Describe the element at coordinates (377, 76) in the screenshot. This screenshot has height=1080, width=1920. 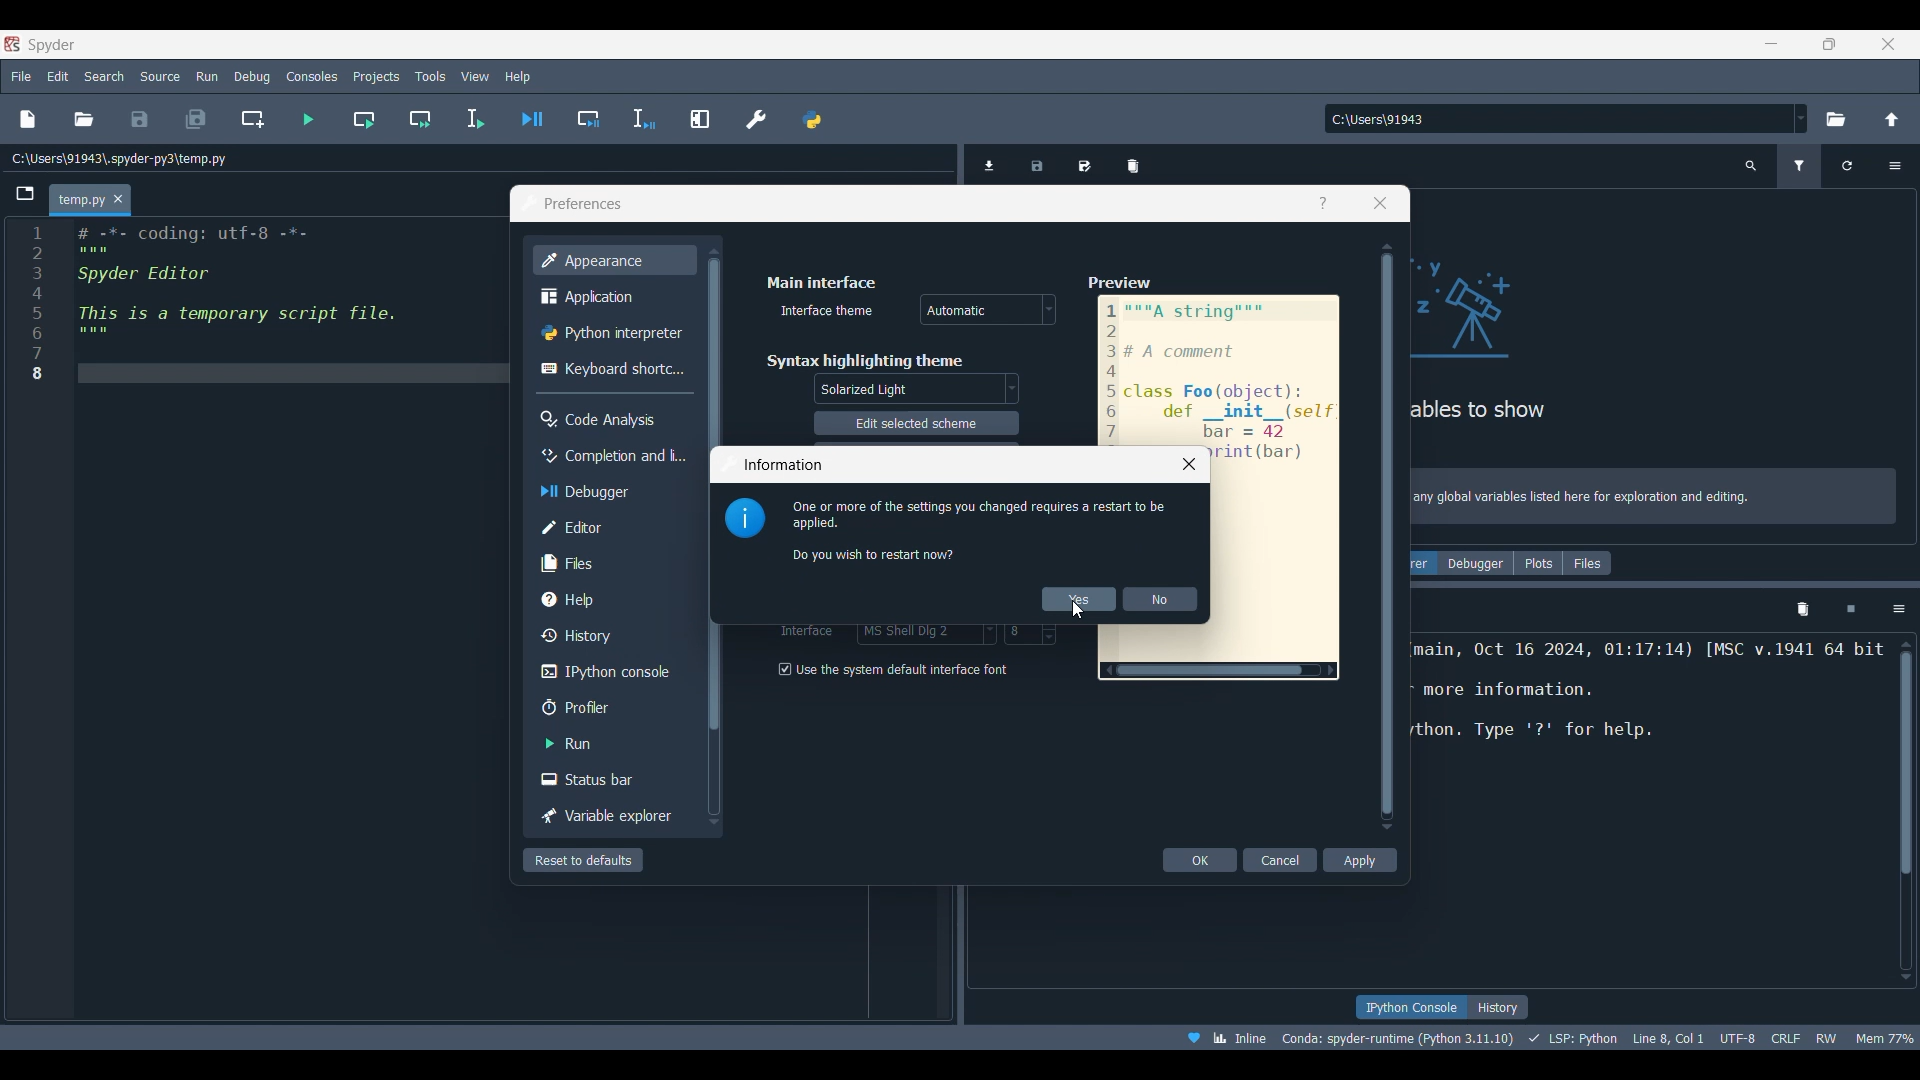
I see `Projects menu` at that location.